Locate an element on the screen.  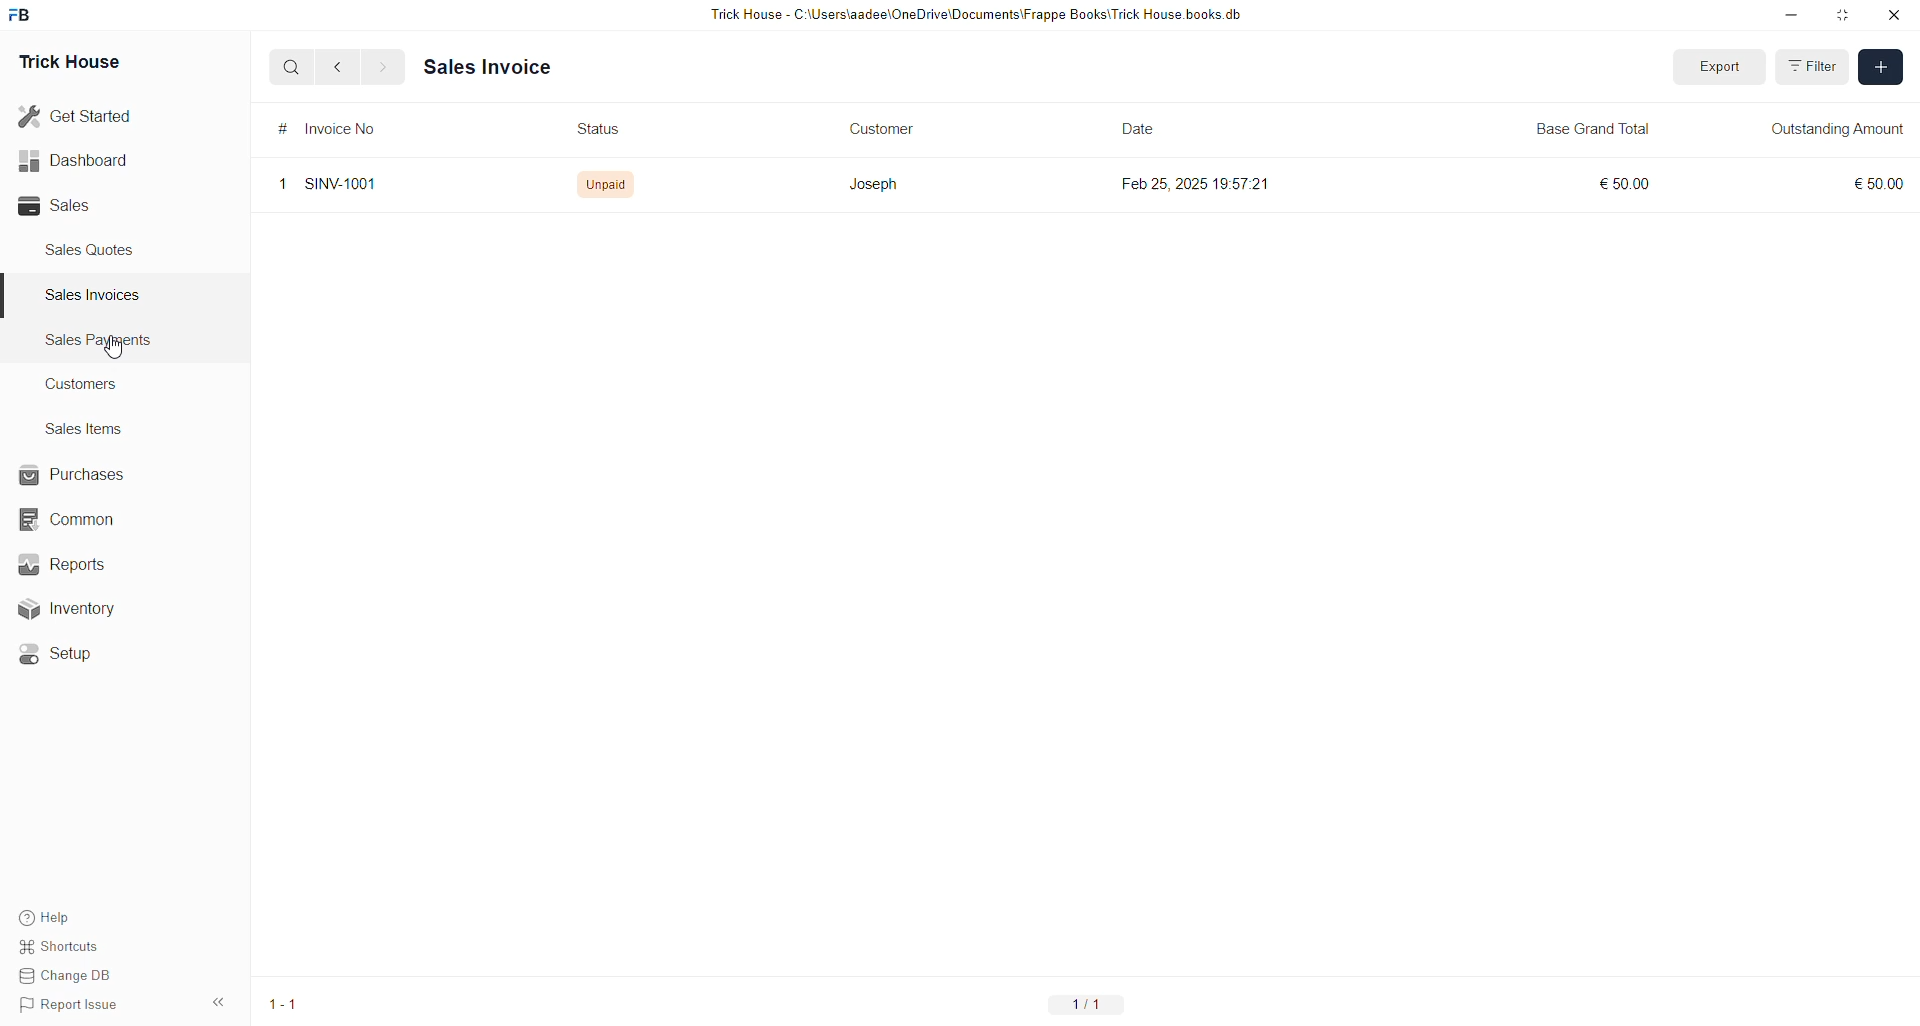
Back is located at coordinates (338, 68).